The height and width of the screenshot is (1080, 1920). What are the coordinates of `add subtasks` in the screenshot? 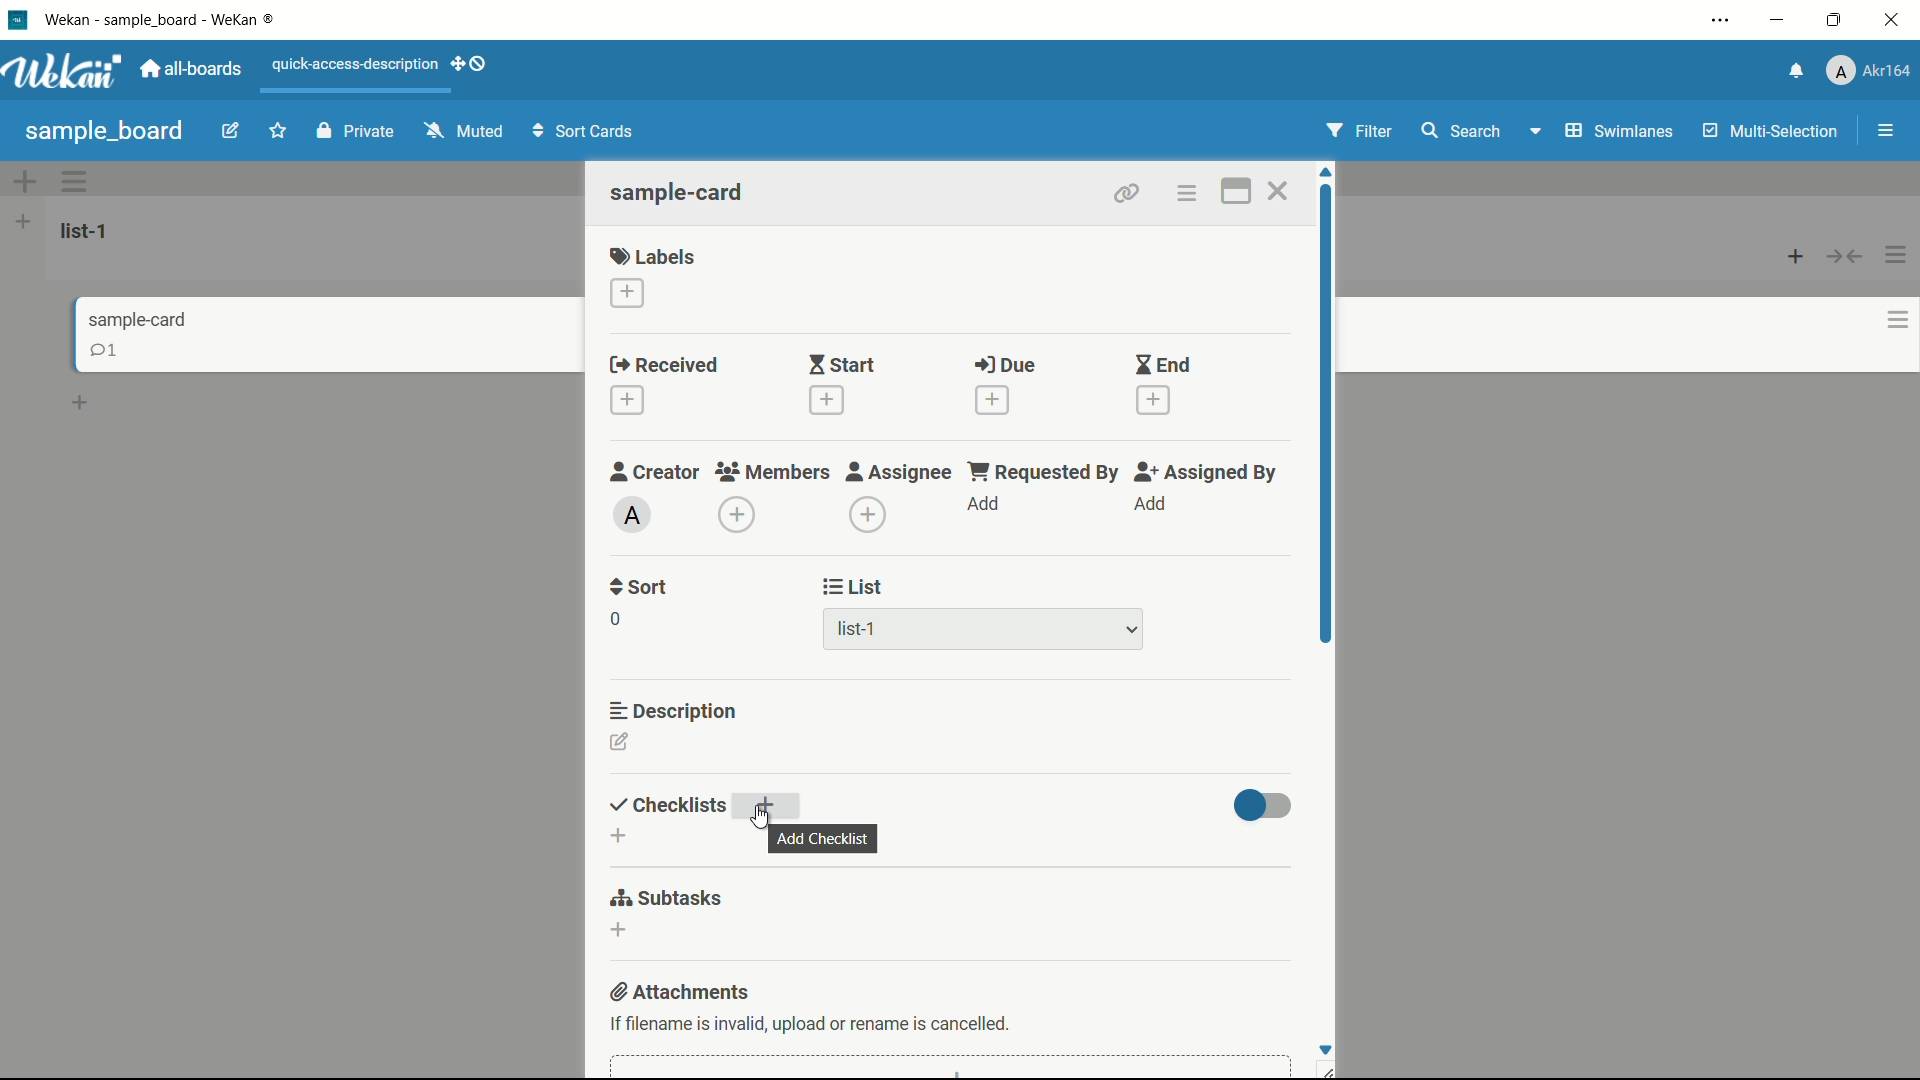 It's located at (620, 930).